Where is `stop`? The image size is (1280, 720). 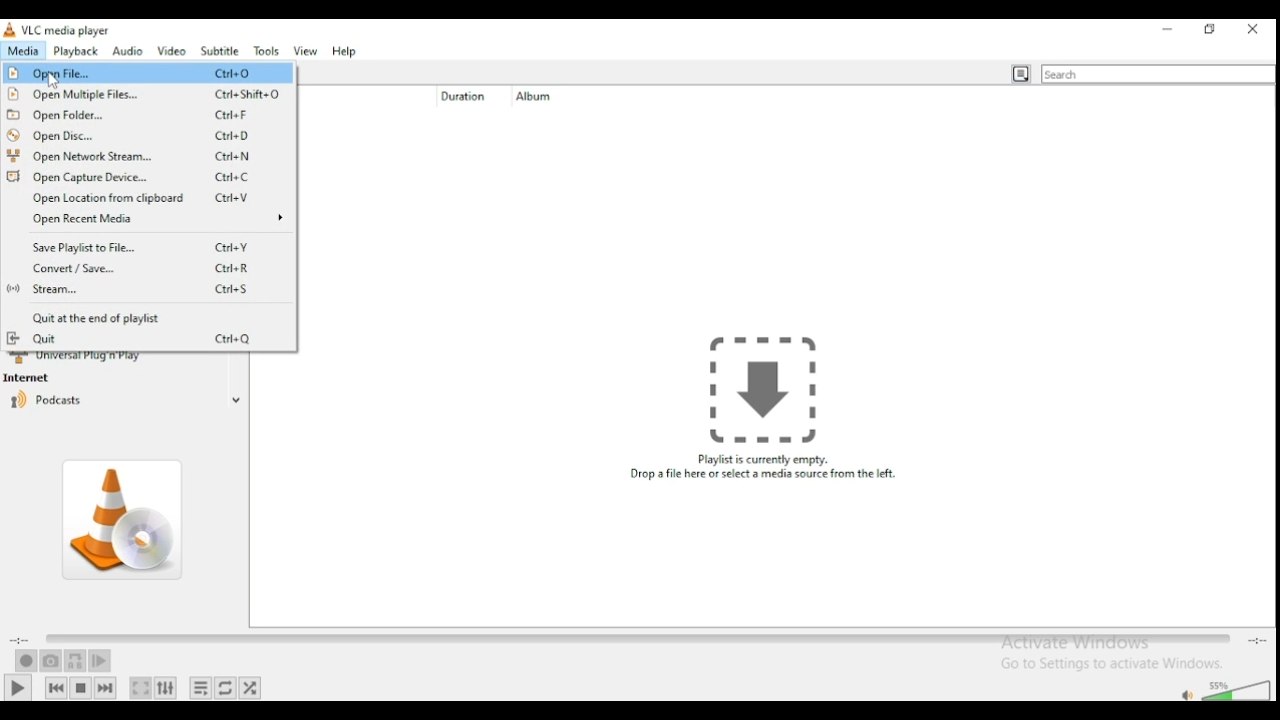 stop is located at coordinates (81, 689).